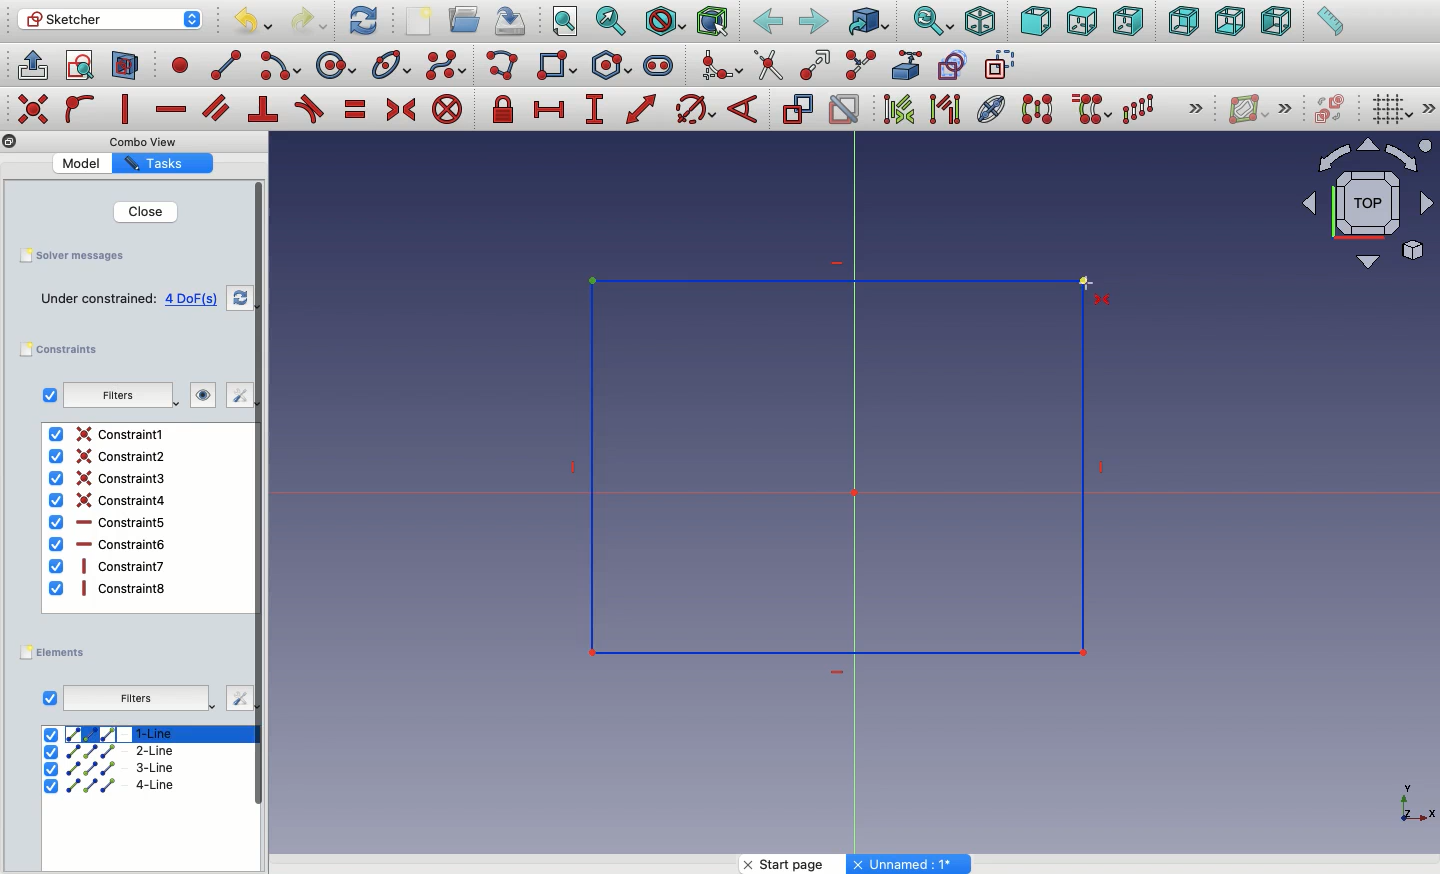  What do you see at coordinates (238, 698) in the screenshot?
I see `edit` at bounding box center [238, 698].